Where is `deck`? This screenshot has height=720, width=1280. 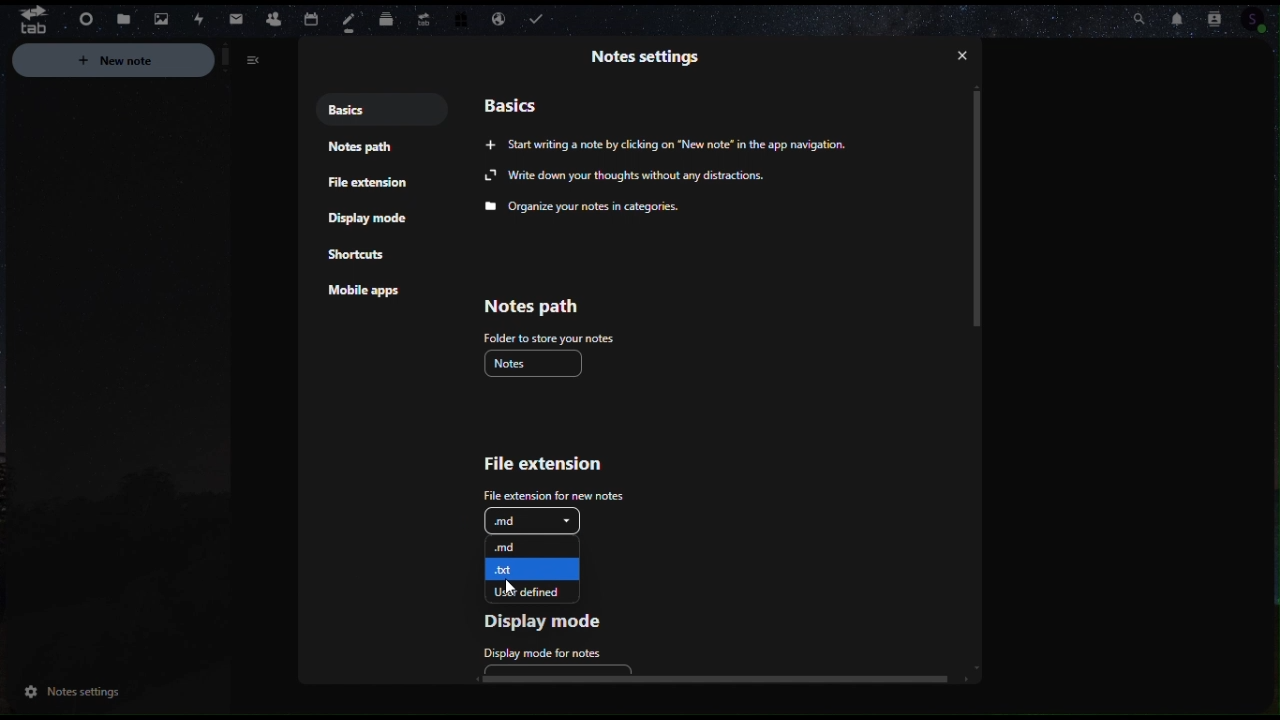 deck is located at coordinates (387, 16).